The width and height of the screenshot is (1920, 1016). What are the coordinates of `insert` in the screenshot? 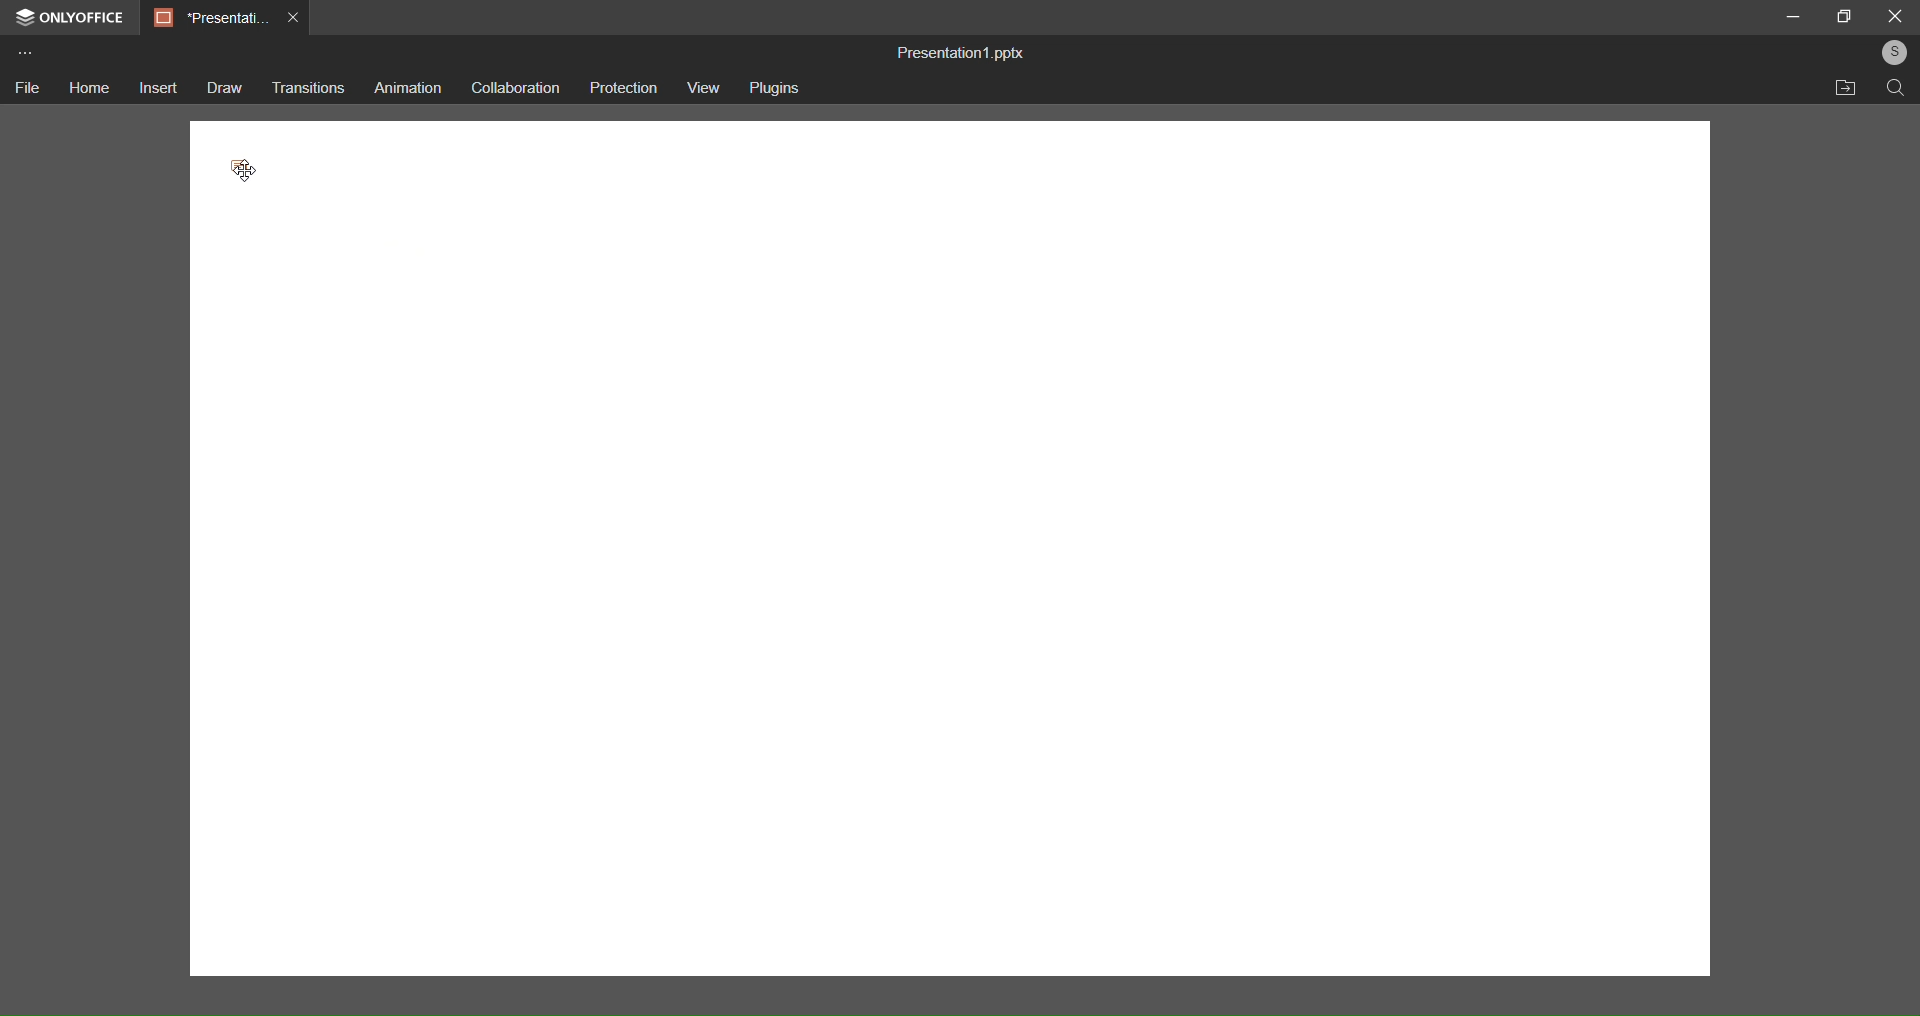 It's located at (156, 87).